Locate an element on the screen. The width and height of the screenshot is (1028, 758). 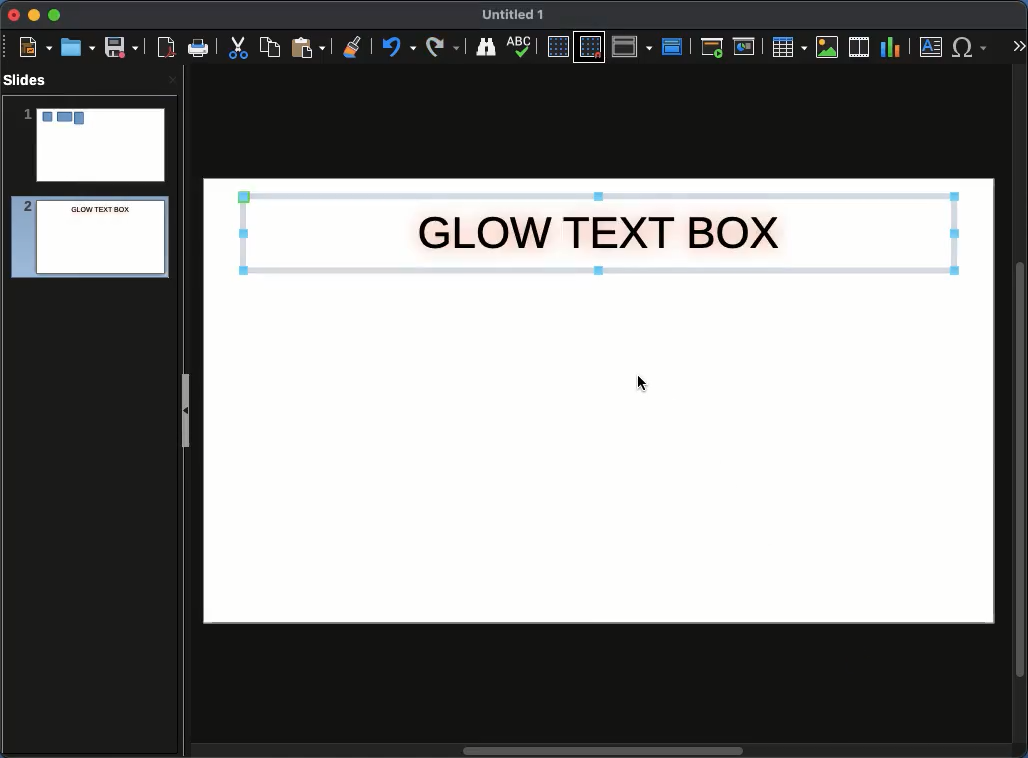
Cut is located at coordinates (238, 47).